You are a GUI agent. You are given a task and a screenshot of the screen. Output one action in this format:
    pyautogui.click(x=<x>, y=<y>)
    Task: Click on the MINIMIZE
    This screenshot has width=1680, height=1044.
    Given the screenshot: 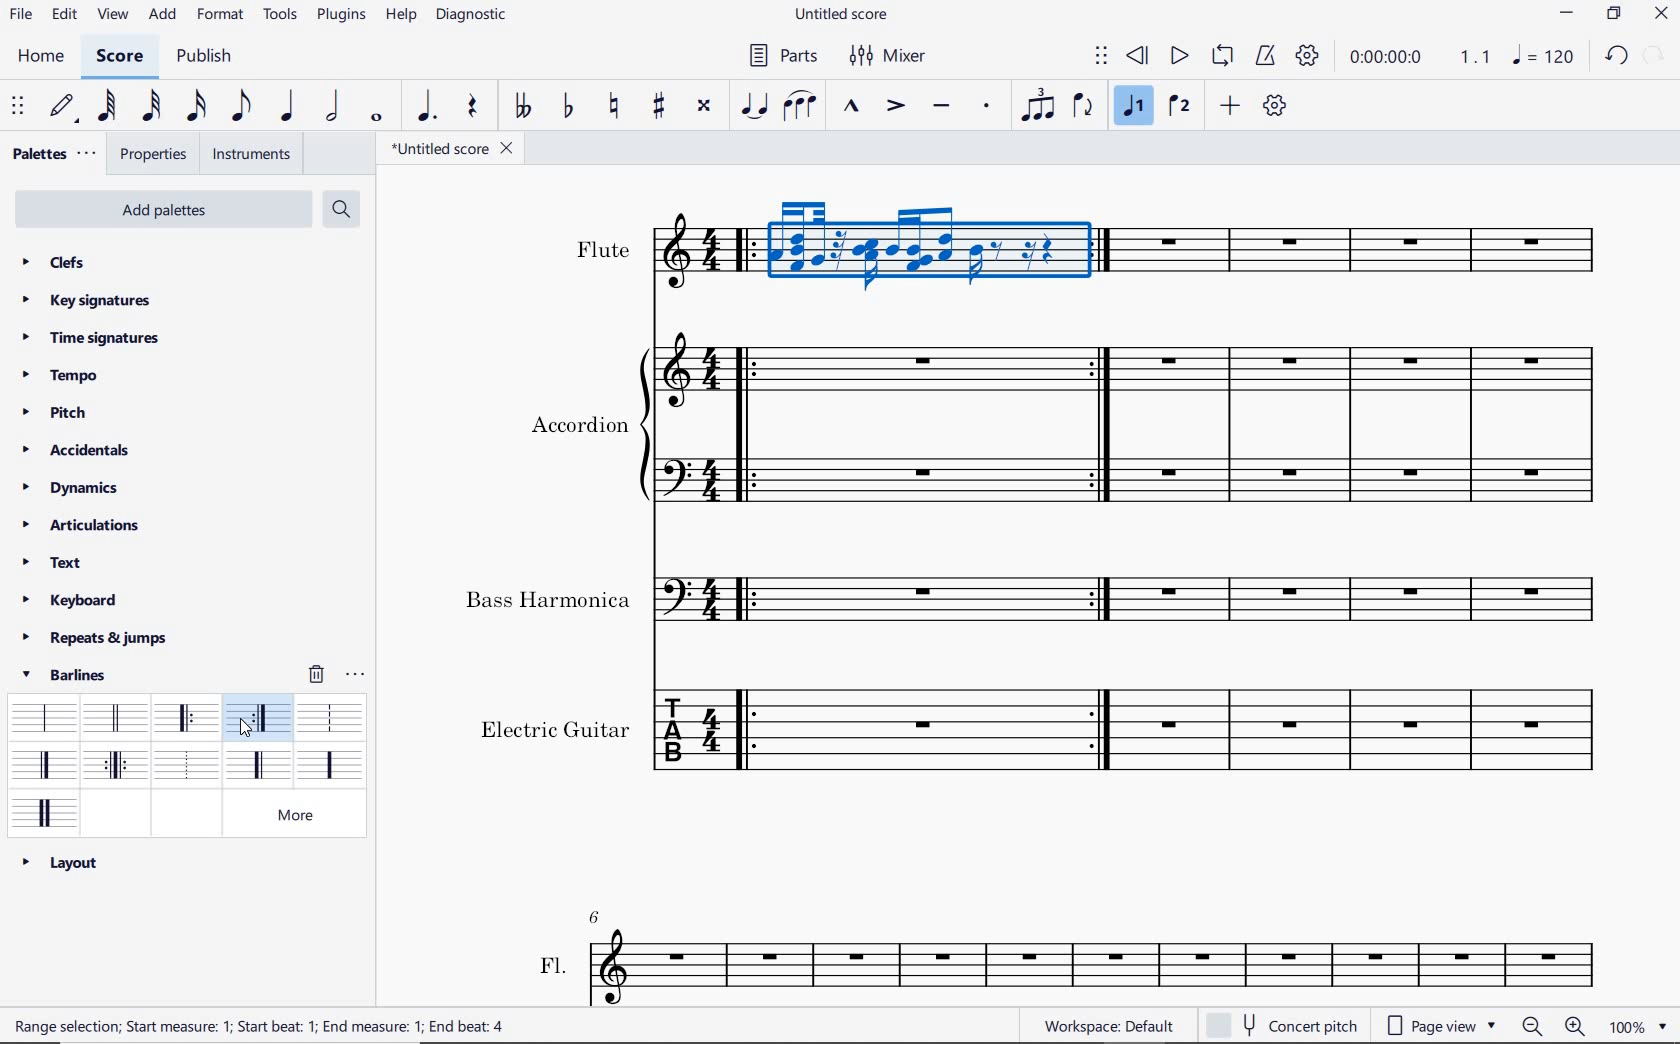 What is the action you would take?
    pyautogui.click(x=1567, y=12)
    